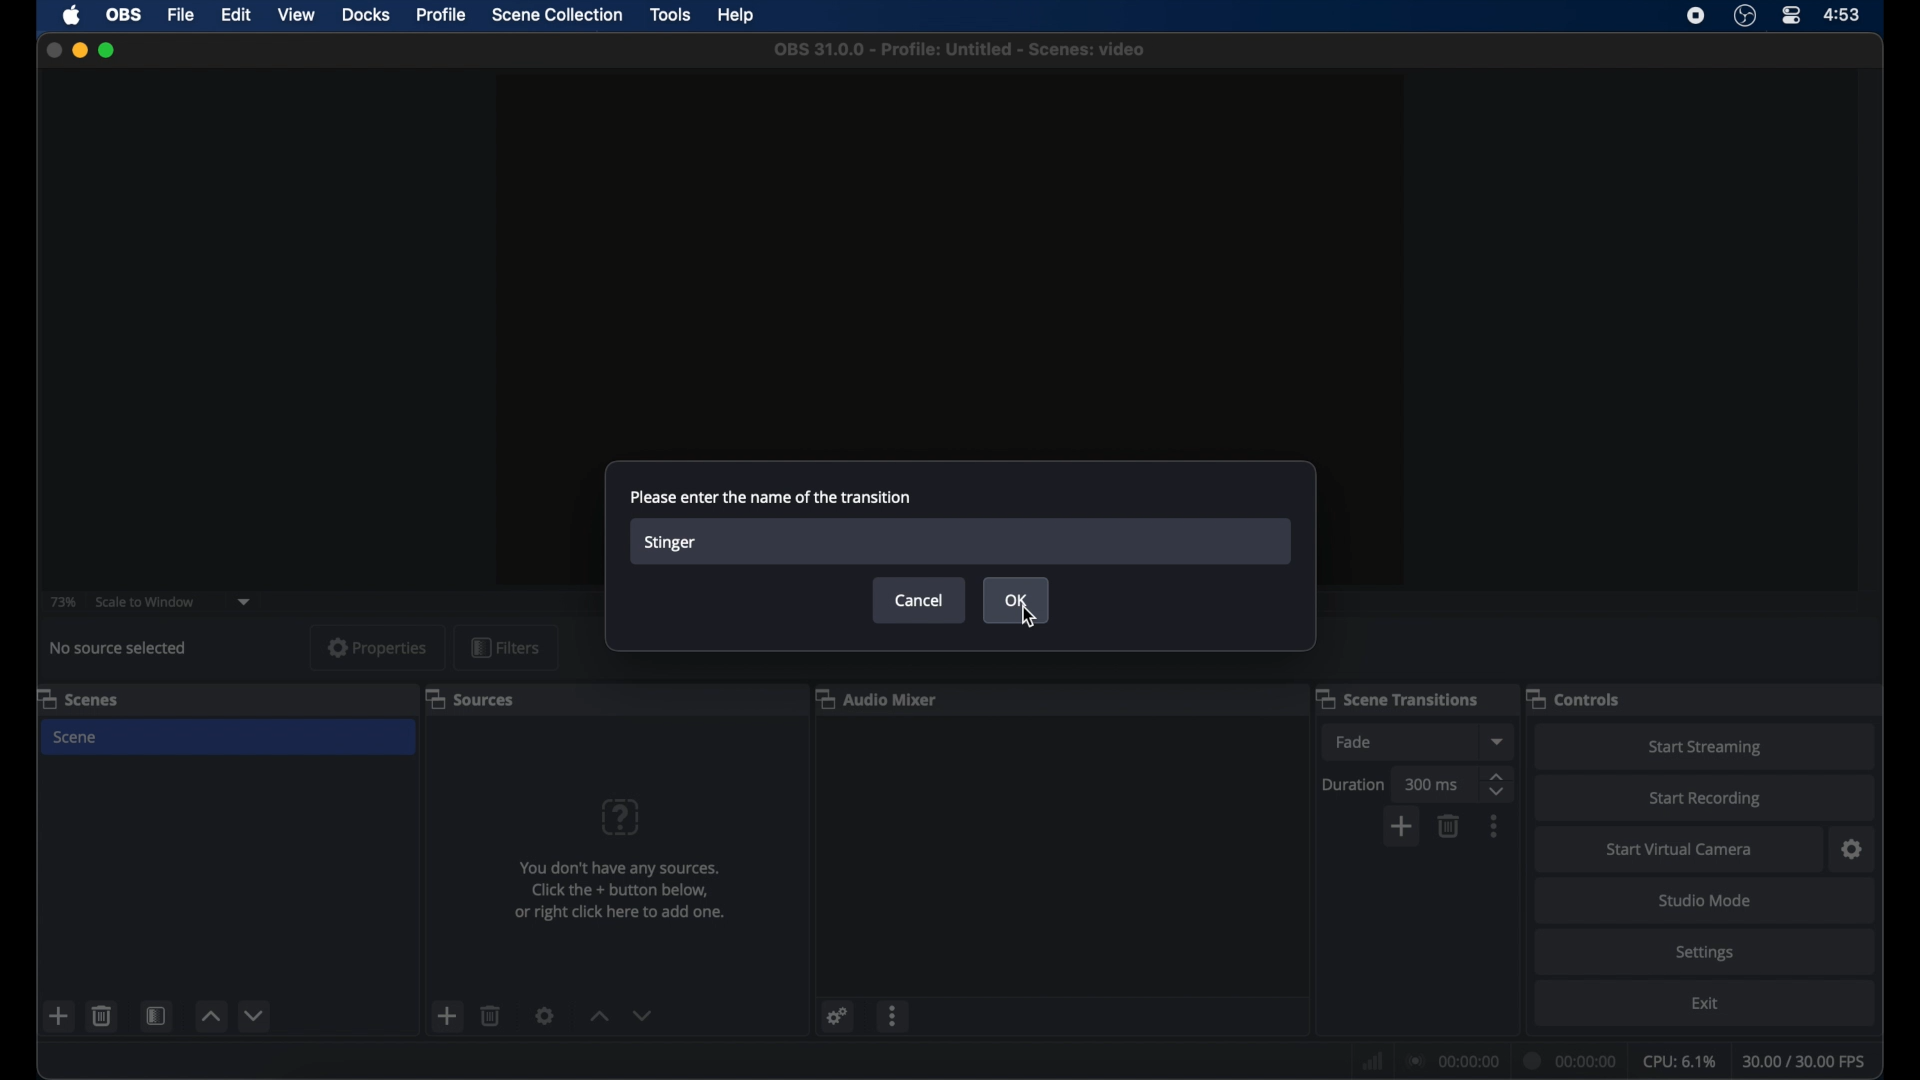  Describe the element at coordinates (296, 14) in the screenshot. I see `view` at that location.